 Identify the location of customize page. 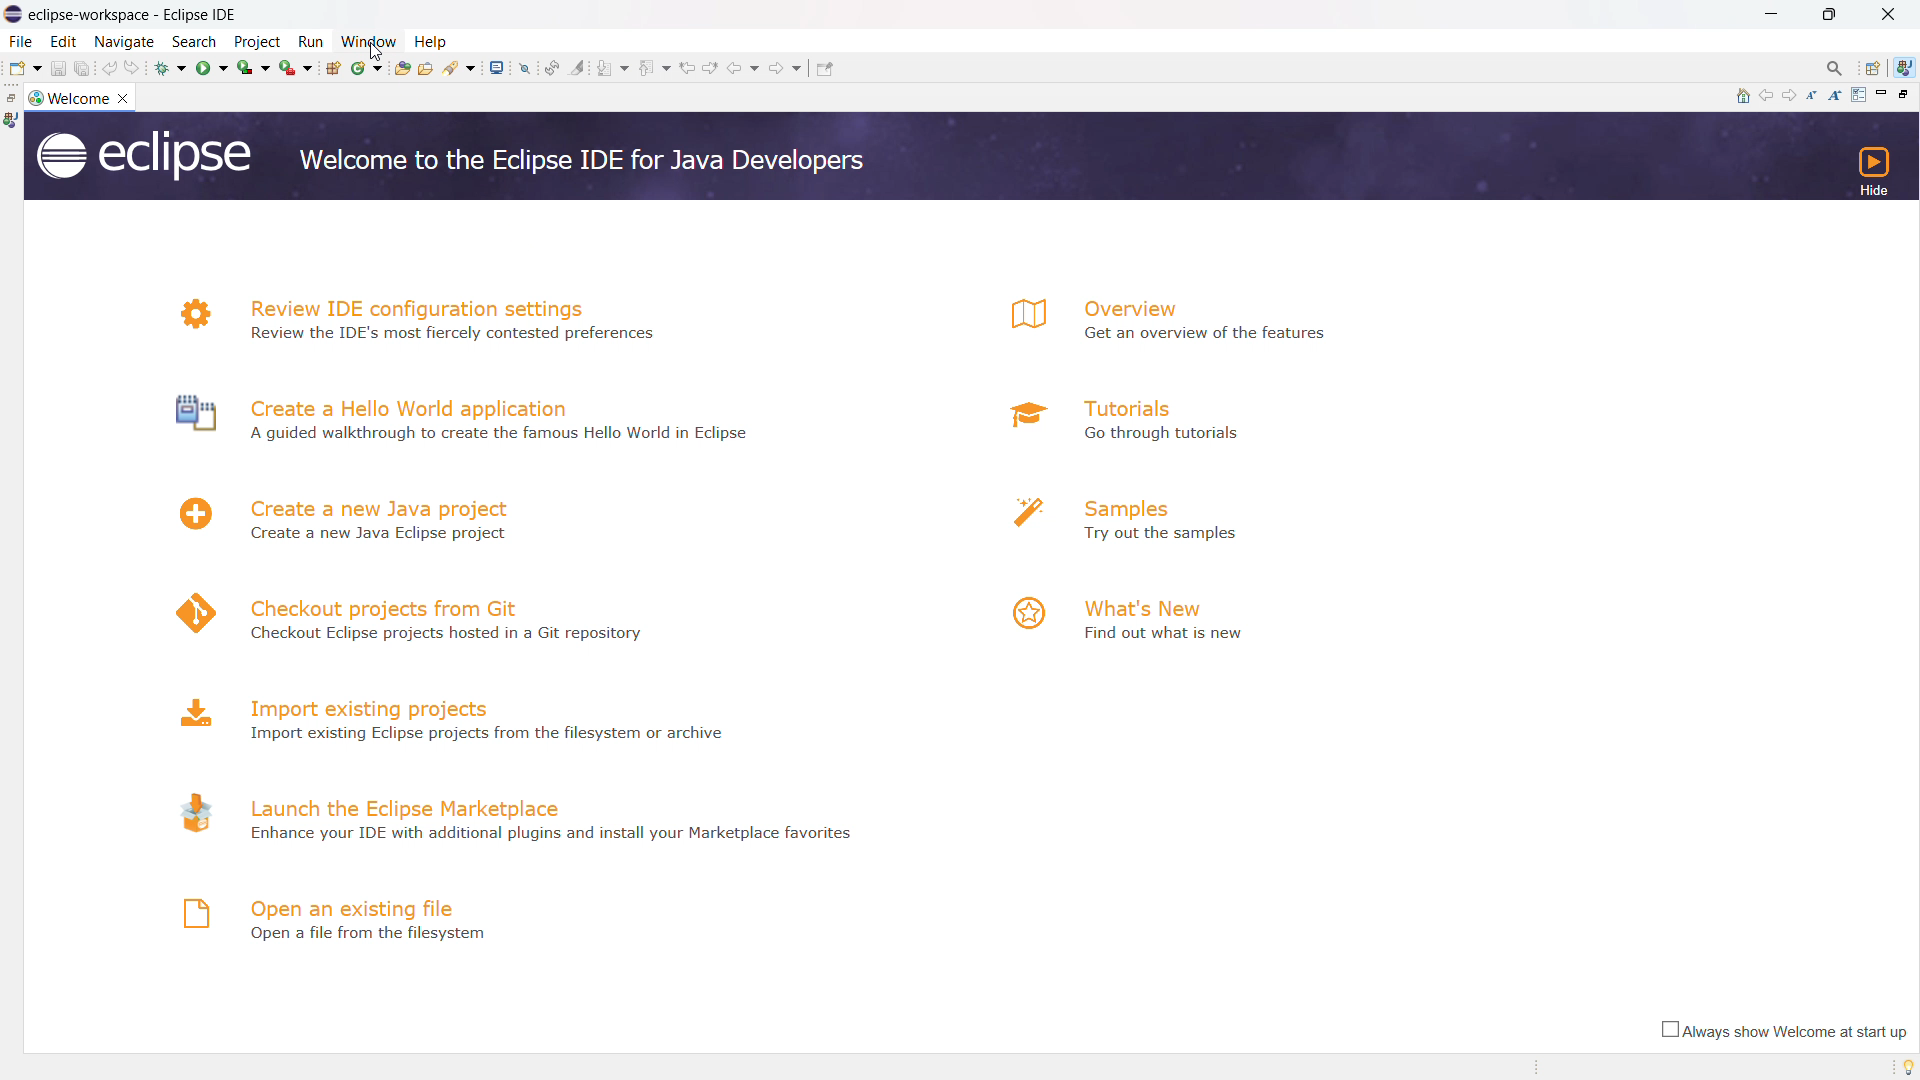
(1858, 95).